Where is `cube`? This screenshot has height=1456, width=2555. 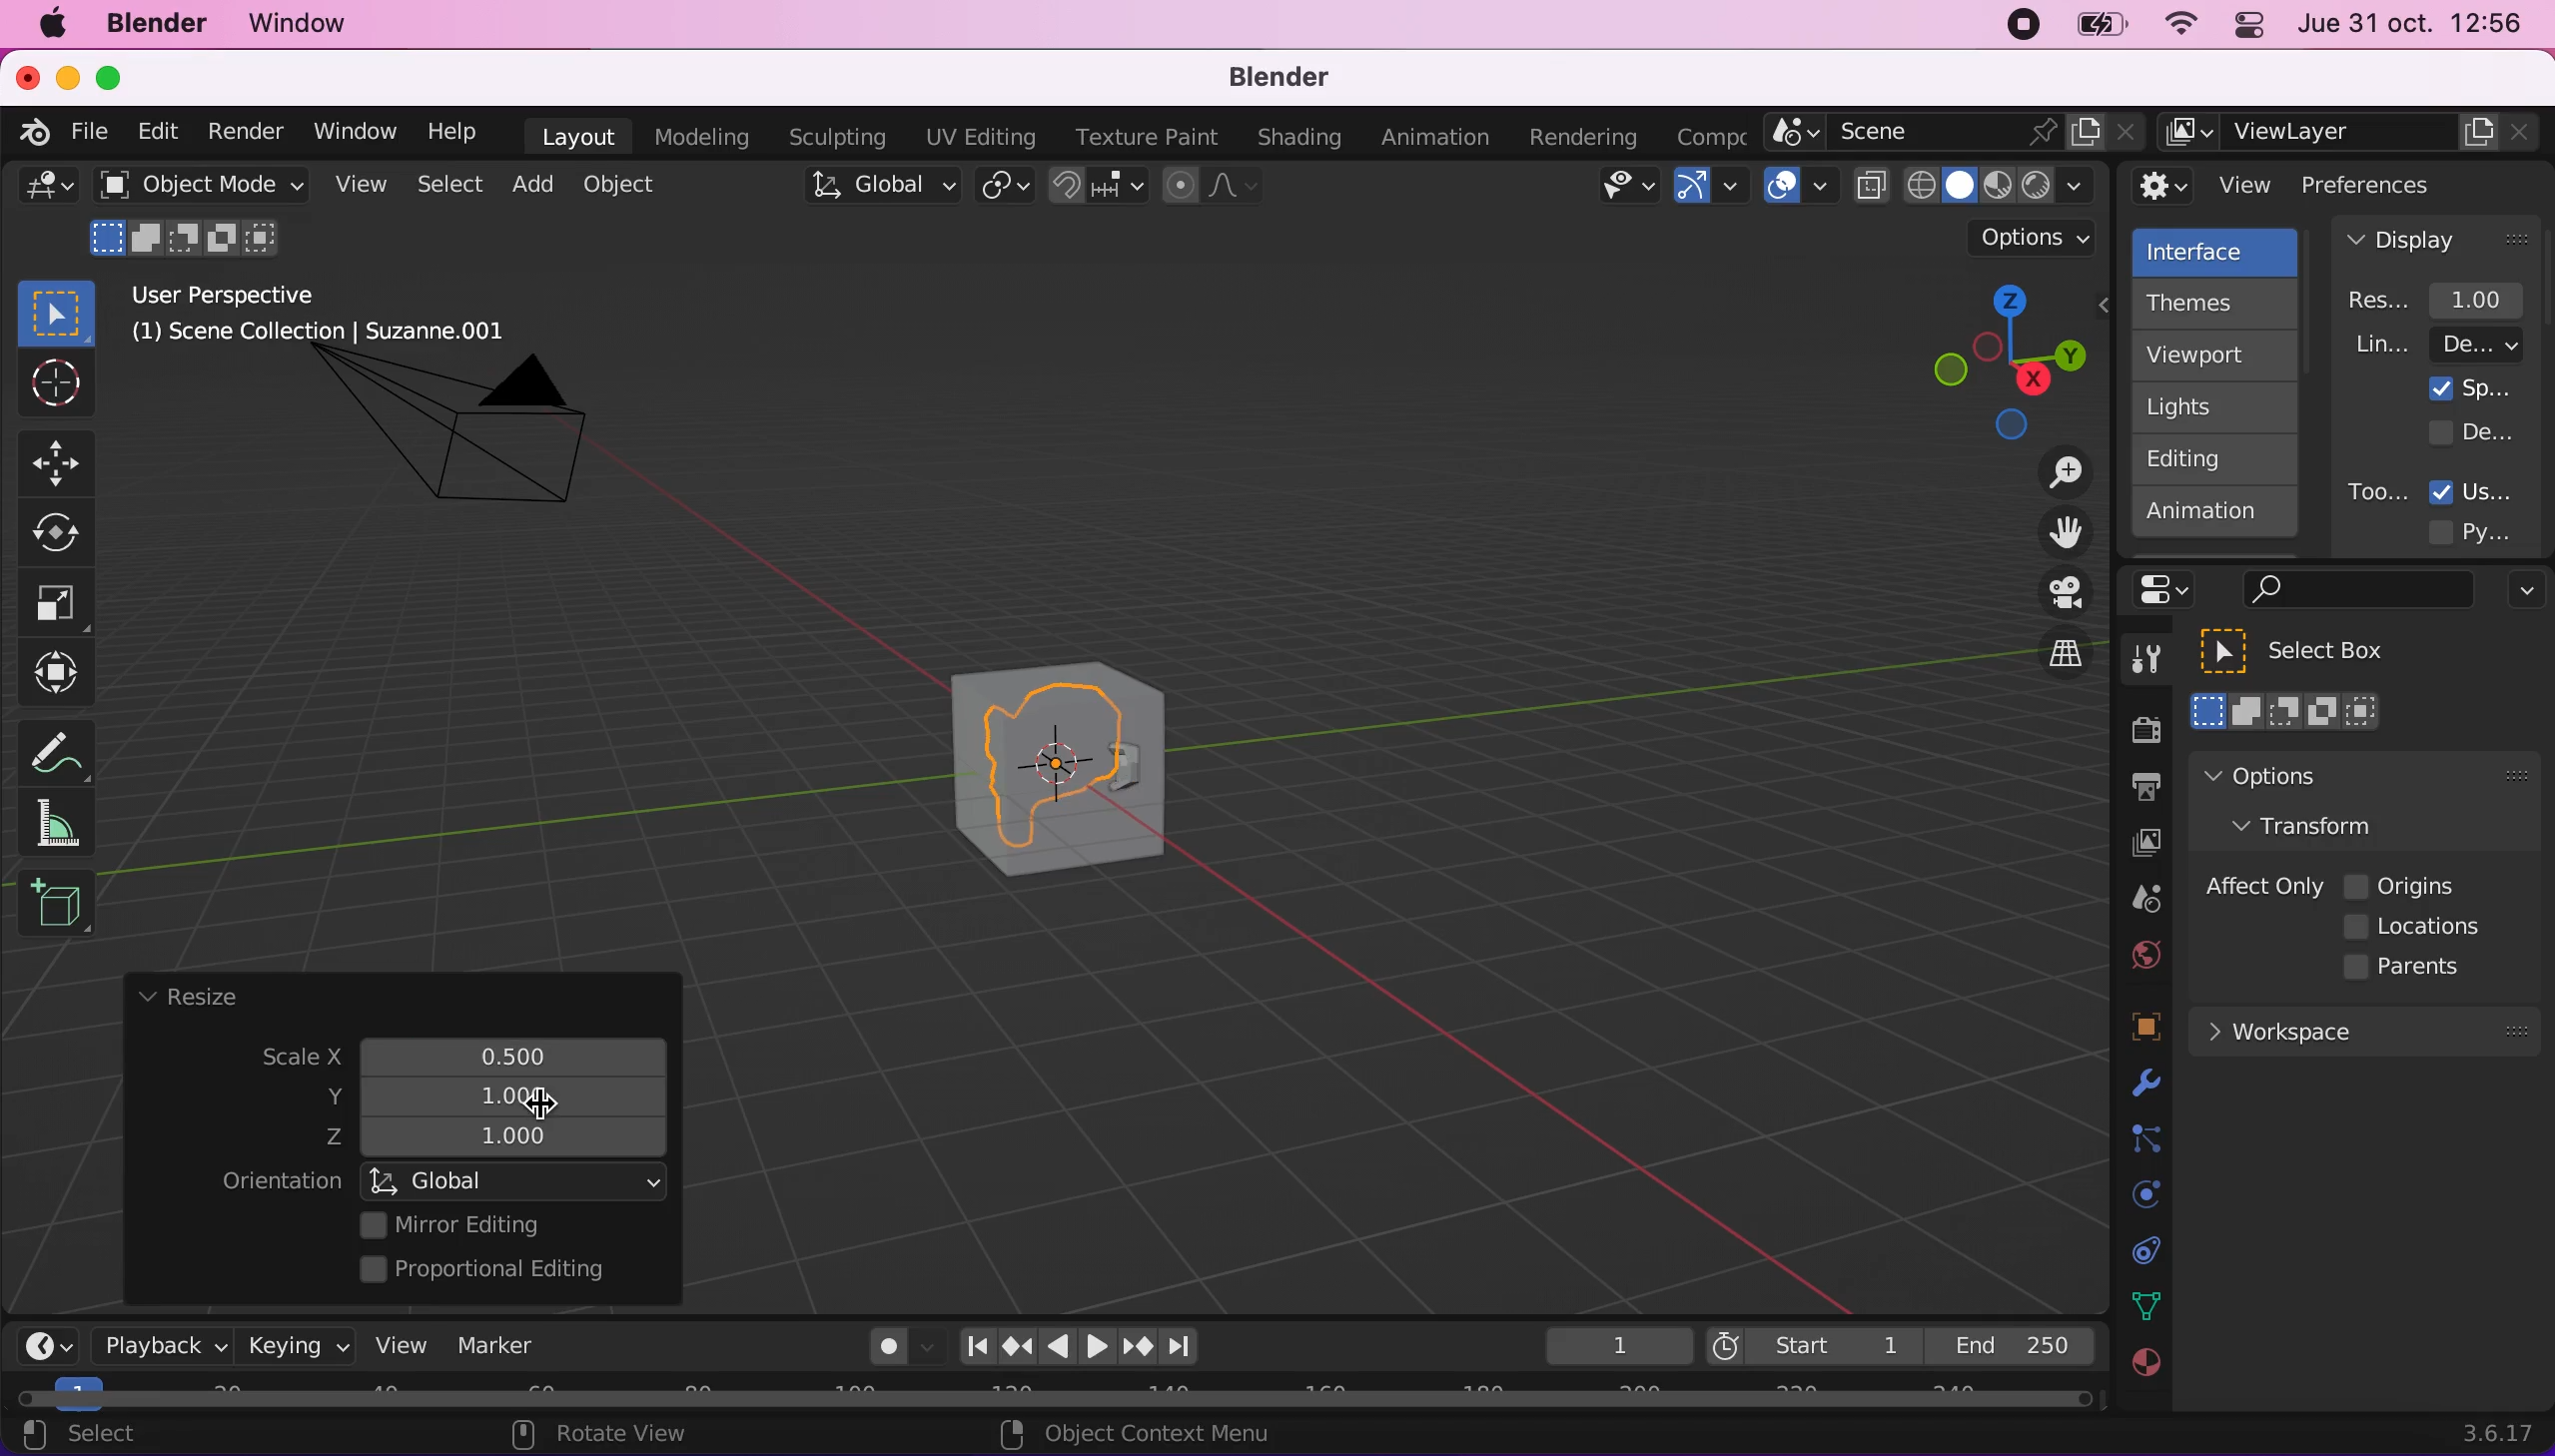
cube is located at coordinates (1061, 760).